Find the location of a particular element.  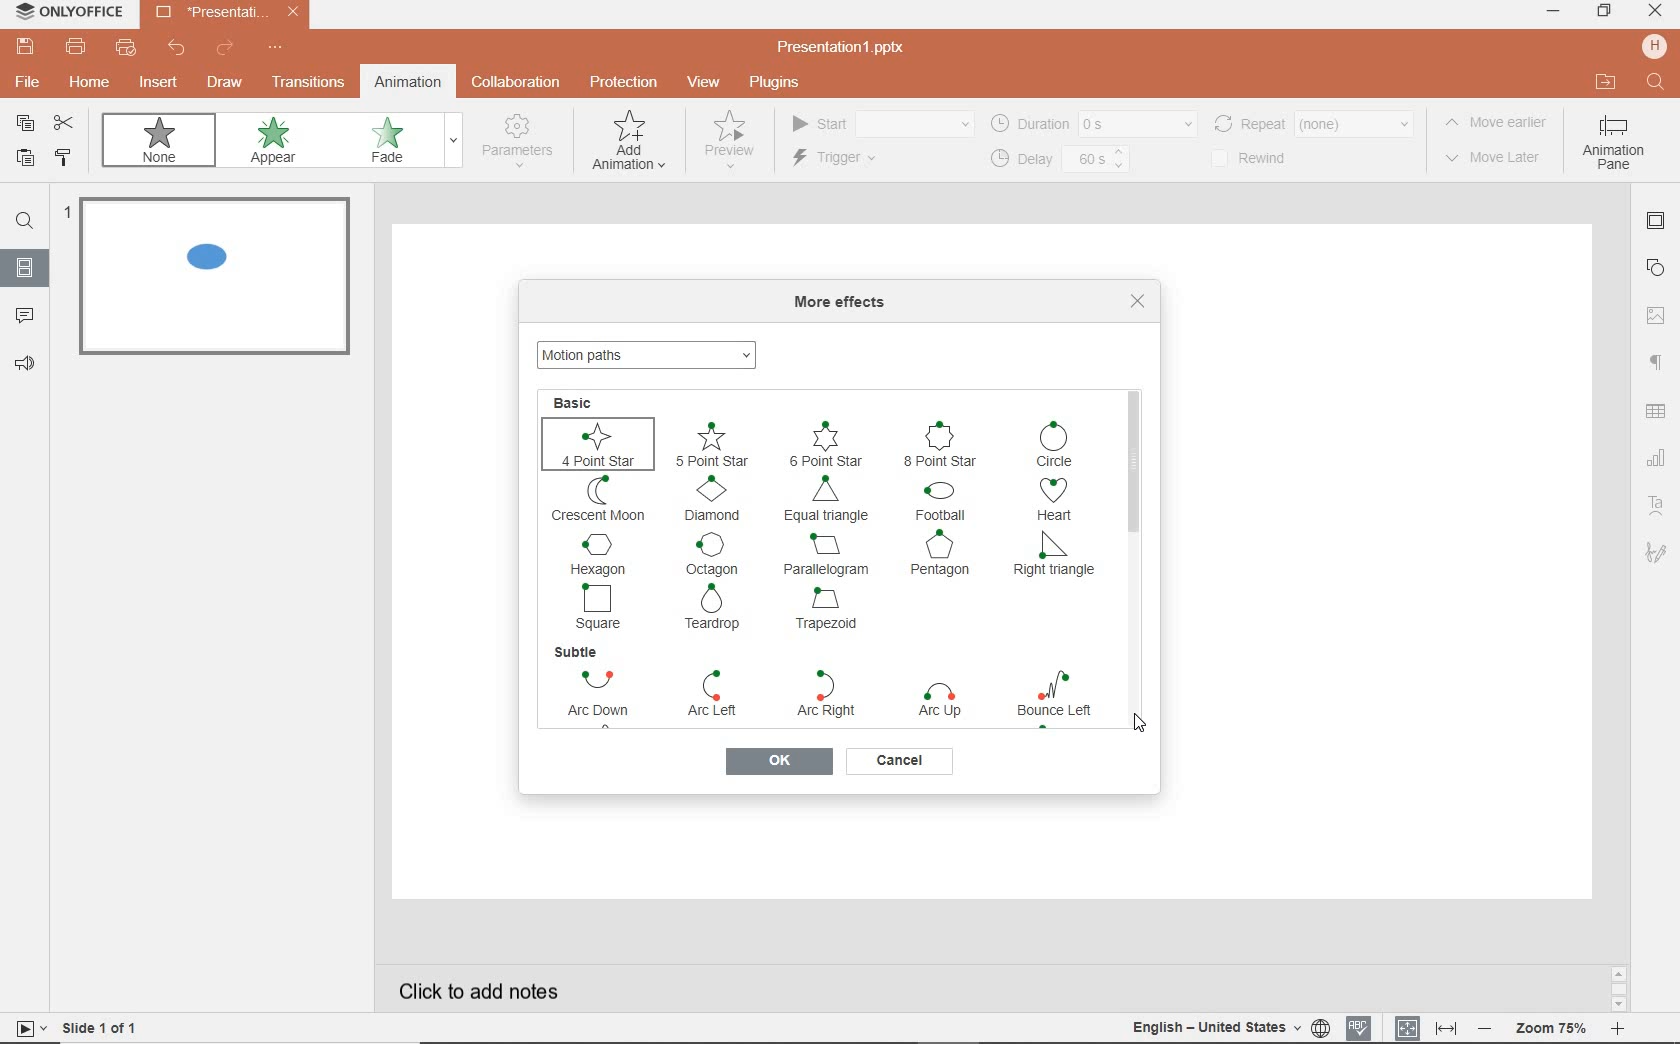

ARC UP is located at coordinates (943, 702).